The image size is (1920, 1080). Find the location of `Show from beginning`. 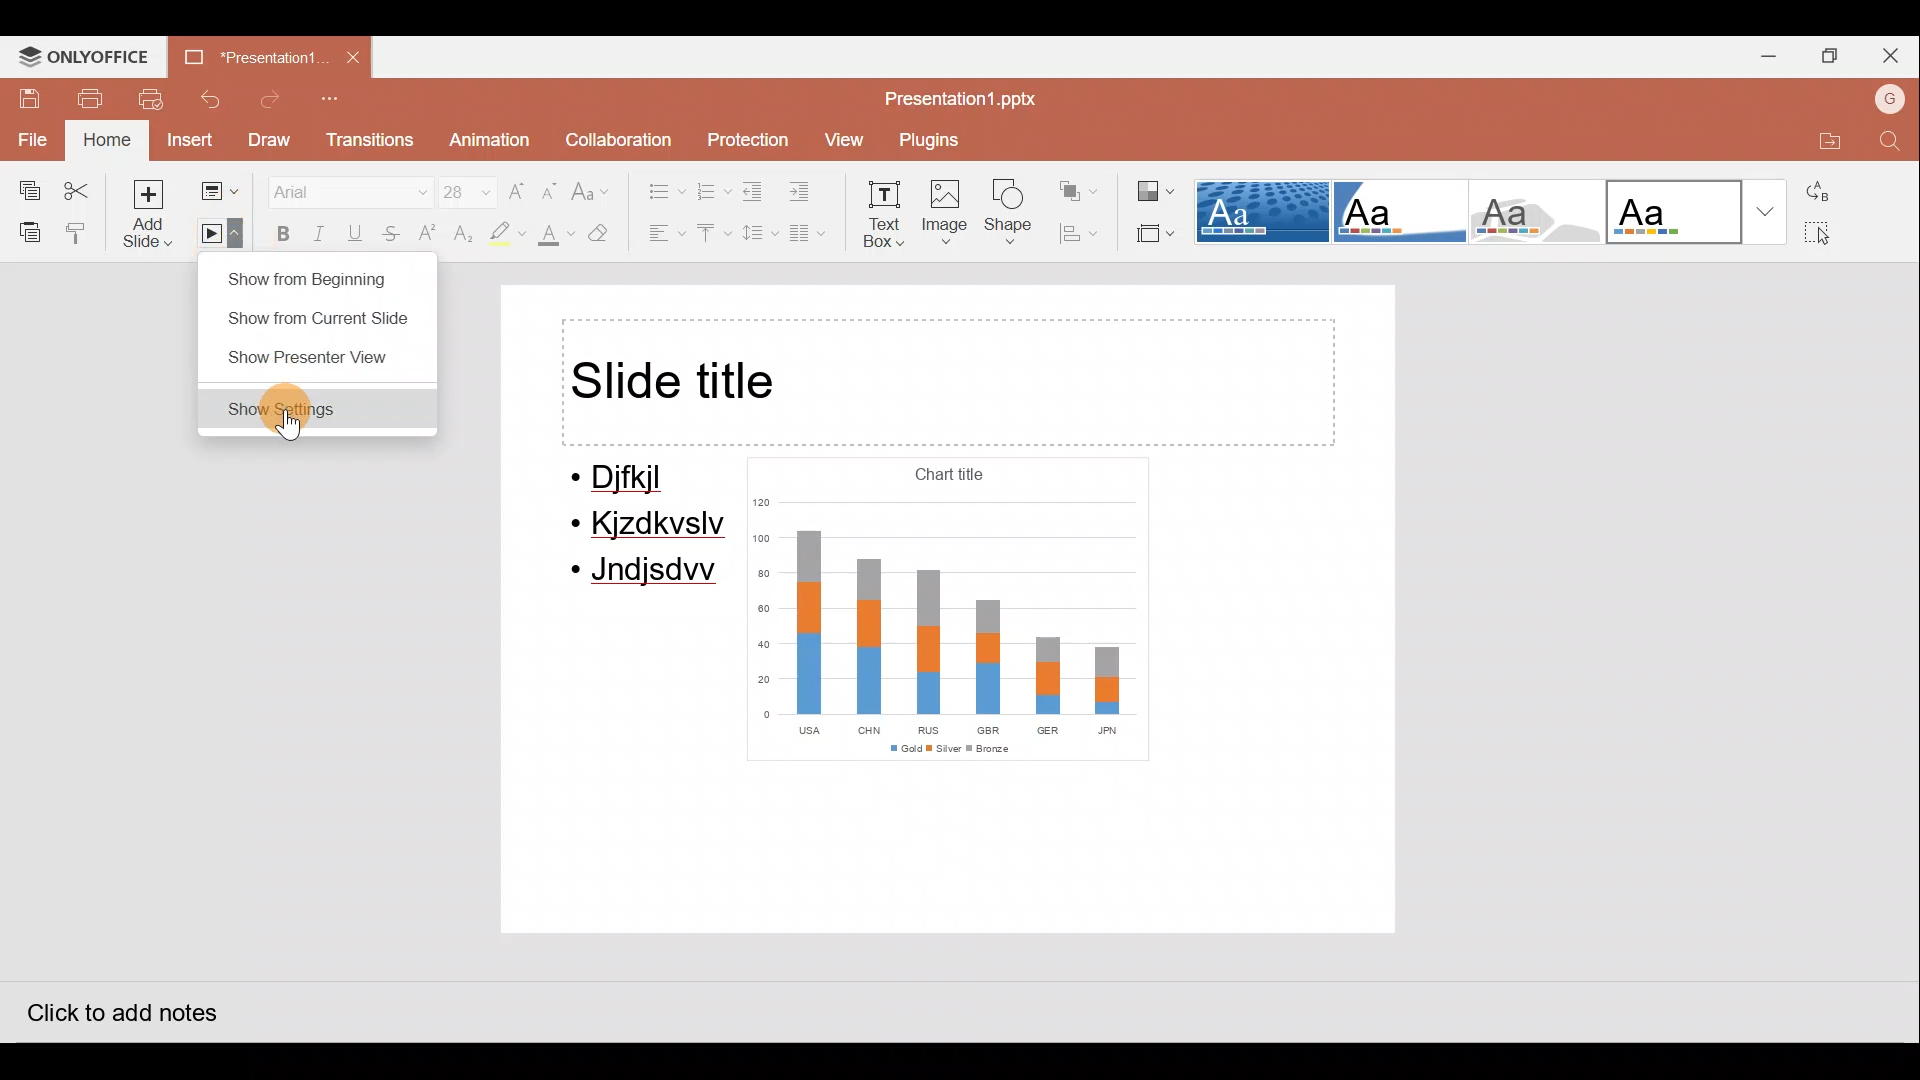

Show from beginning is located at coordinates (312, 275).